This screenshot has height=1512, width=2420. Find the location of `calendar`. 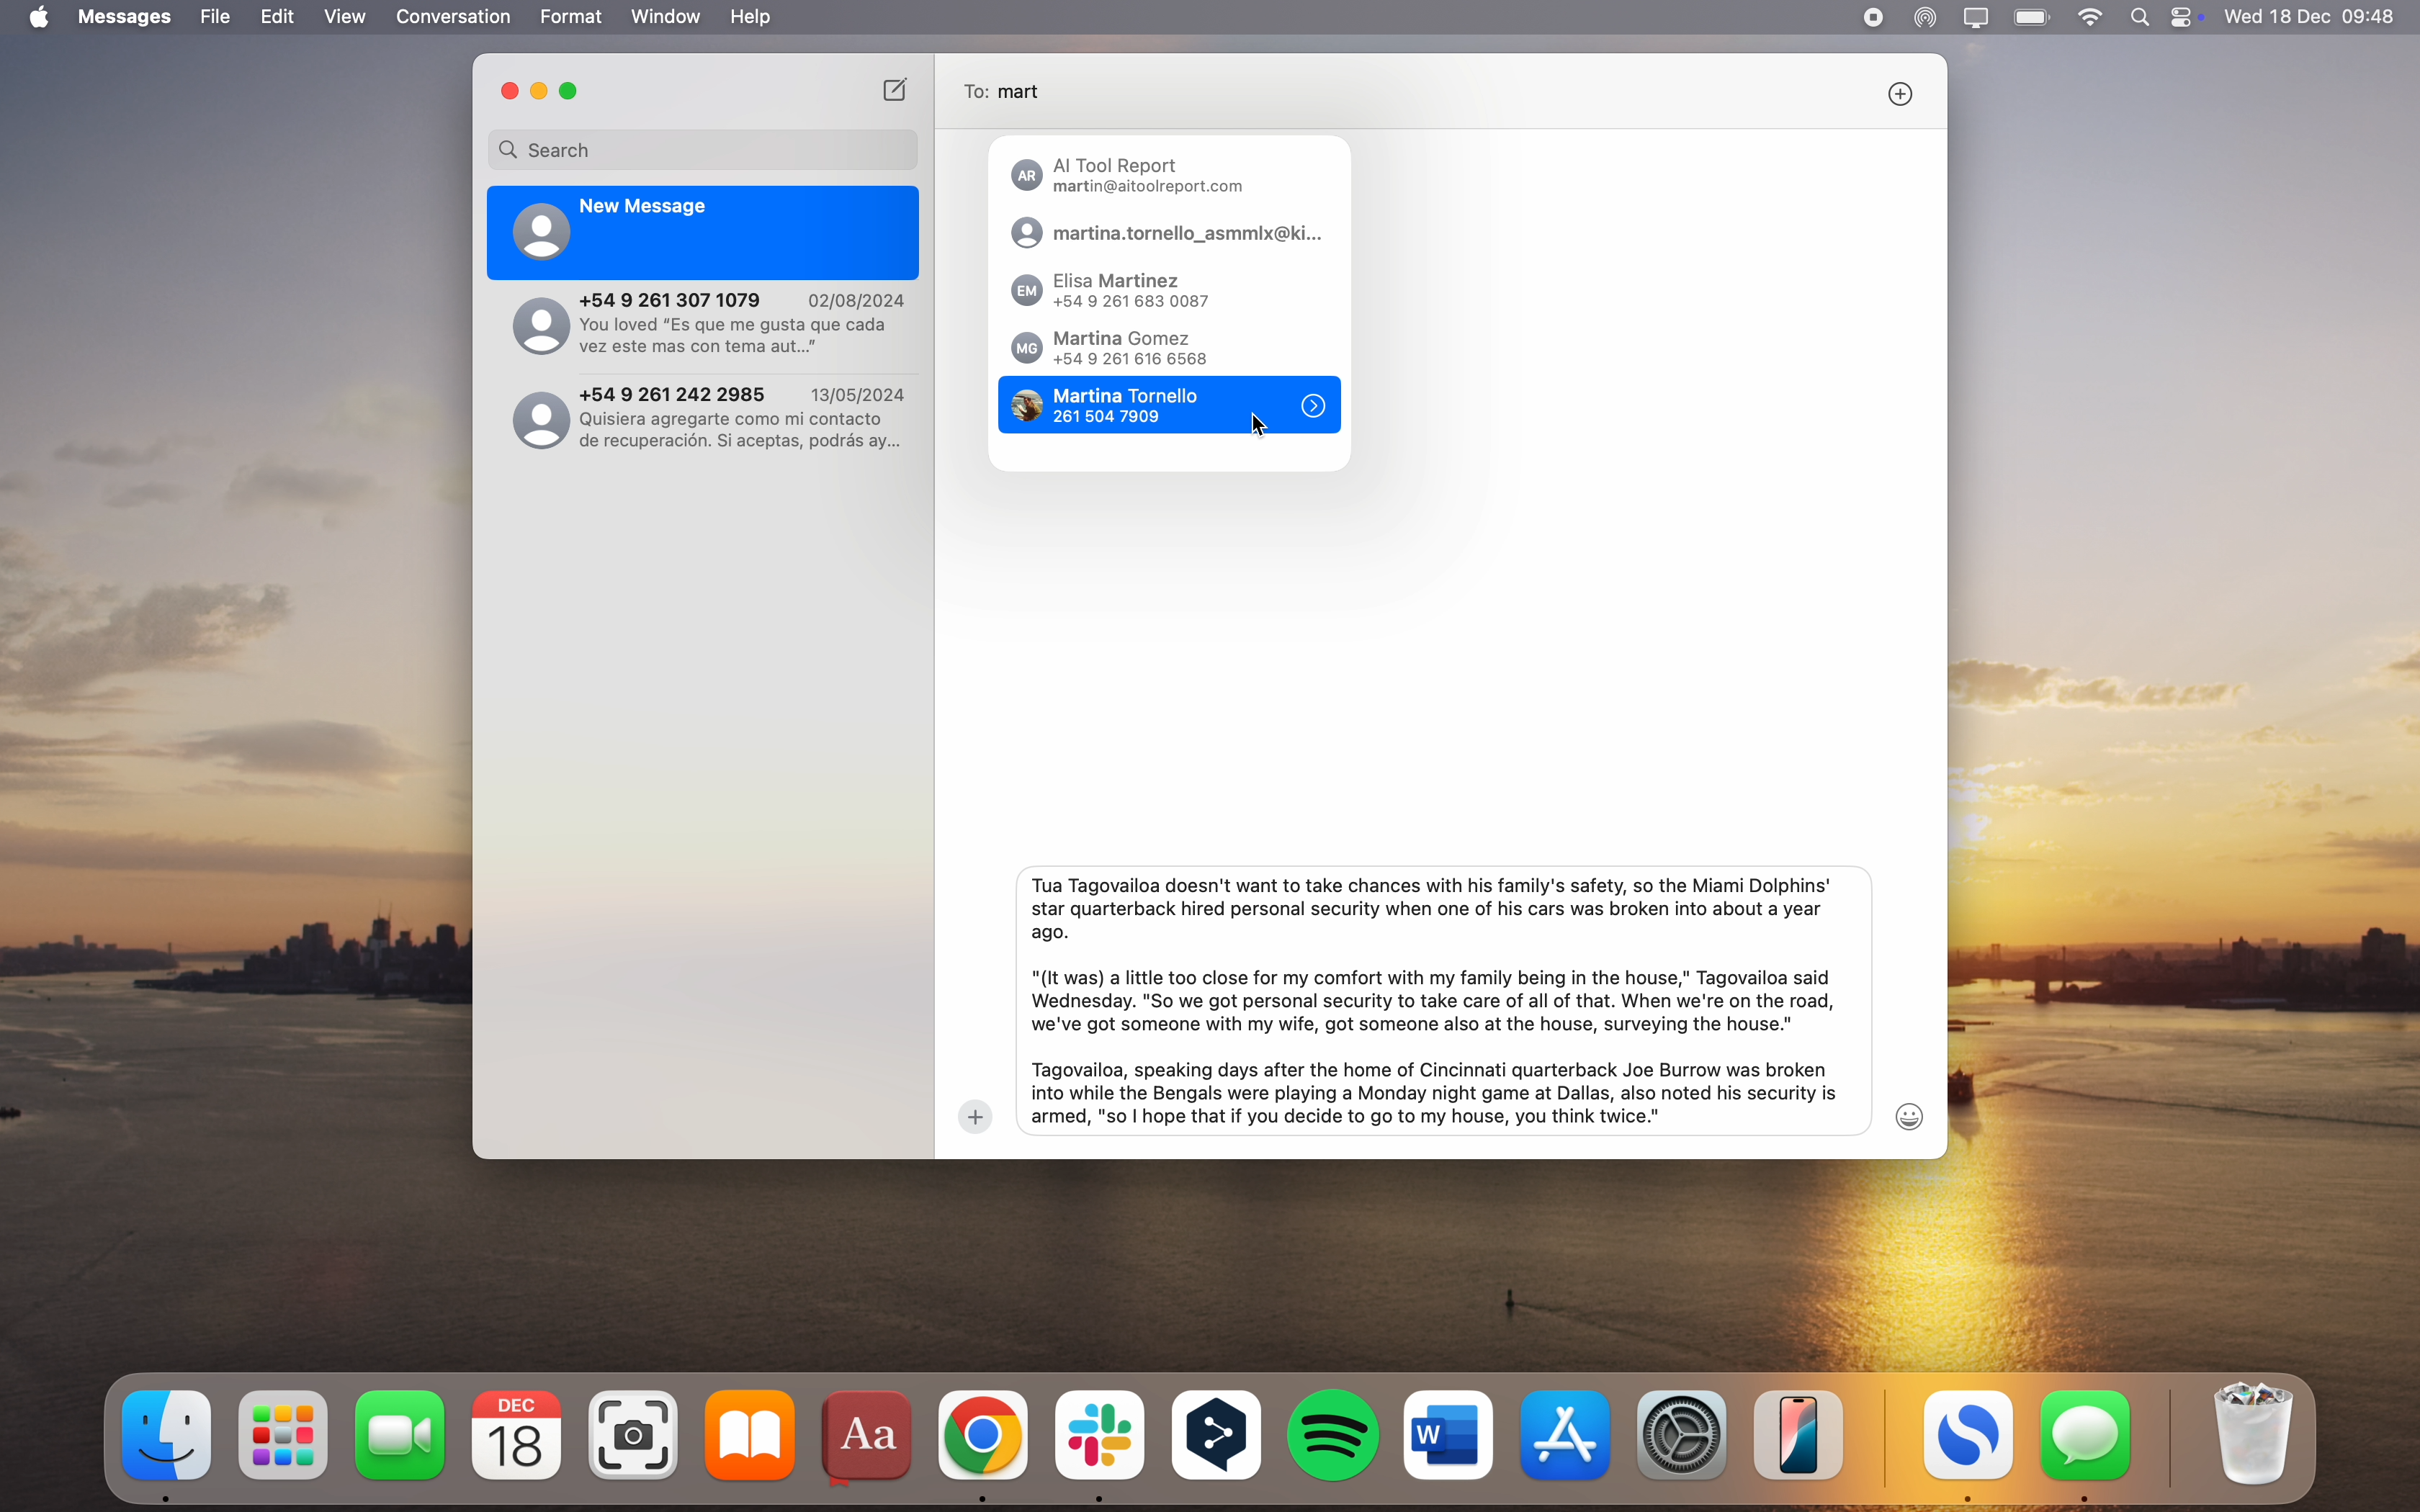

calendar is located at coordinates (517, 1436).